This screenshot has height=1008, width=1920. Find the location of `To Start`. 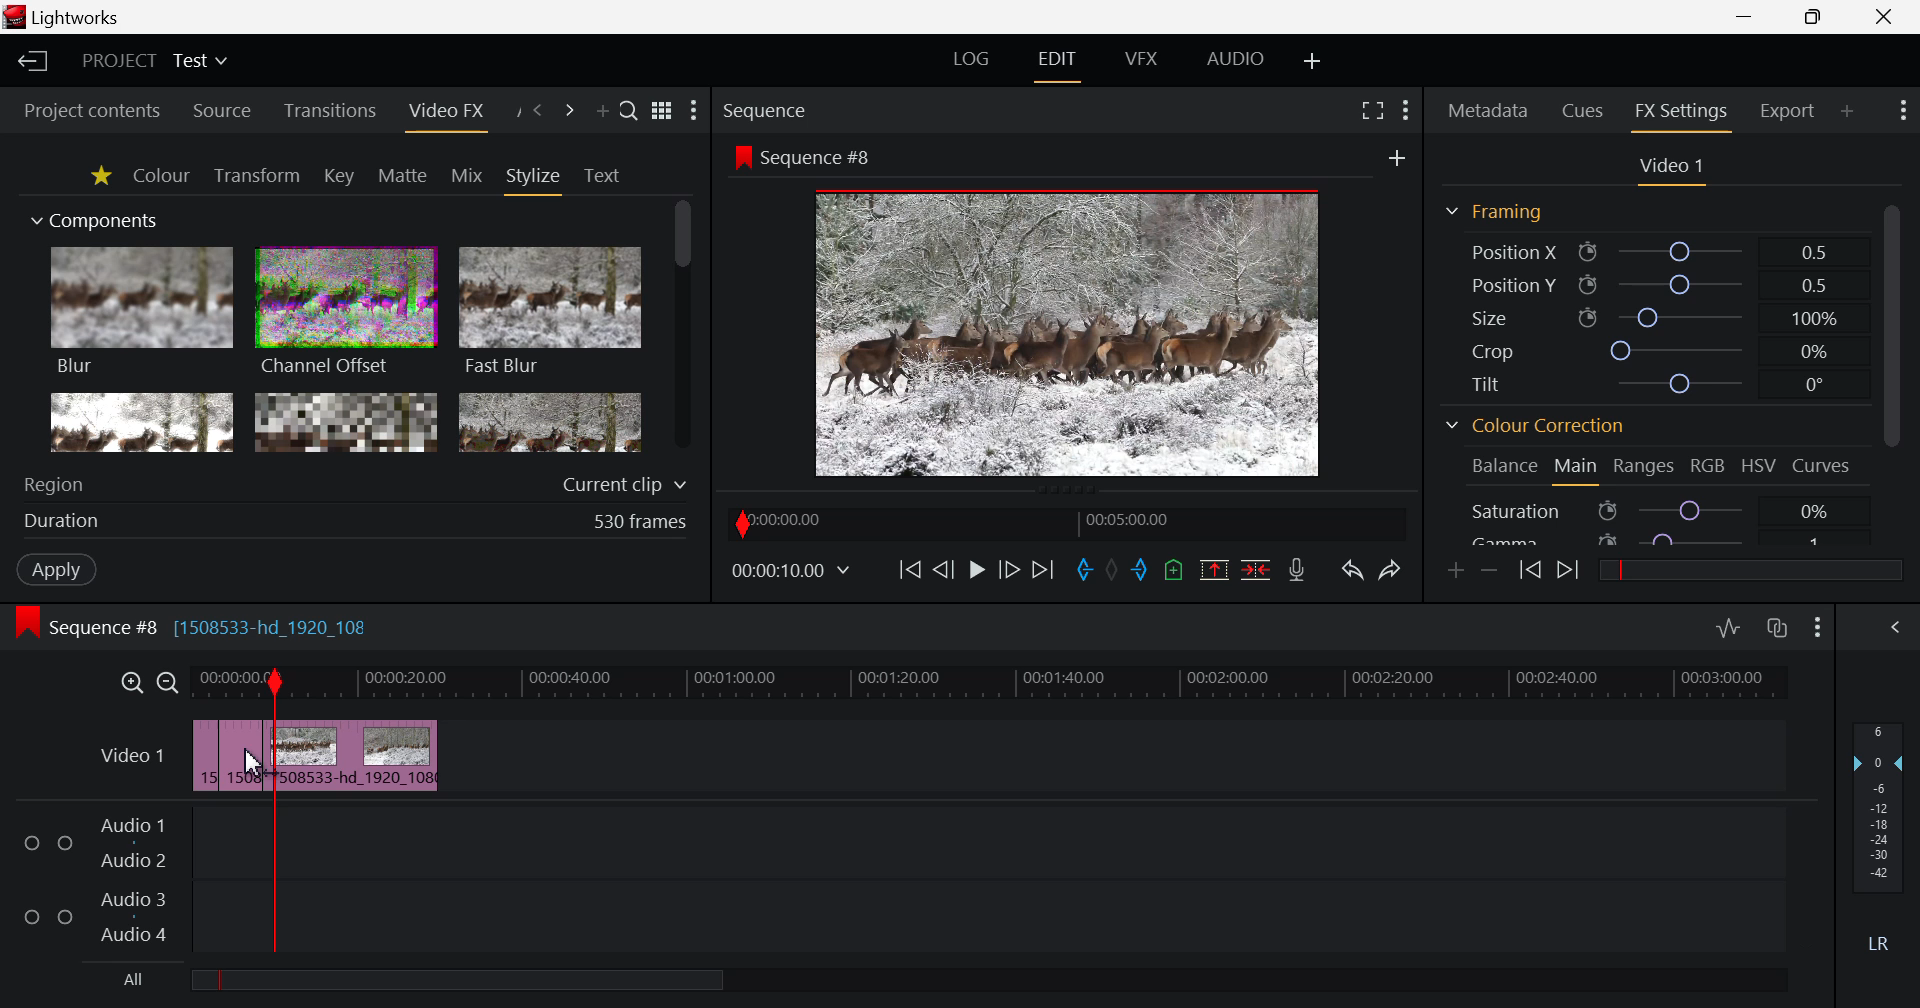

To Start is located at coordinates (910, 570).